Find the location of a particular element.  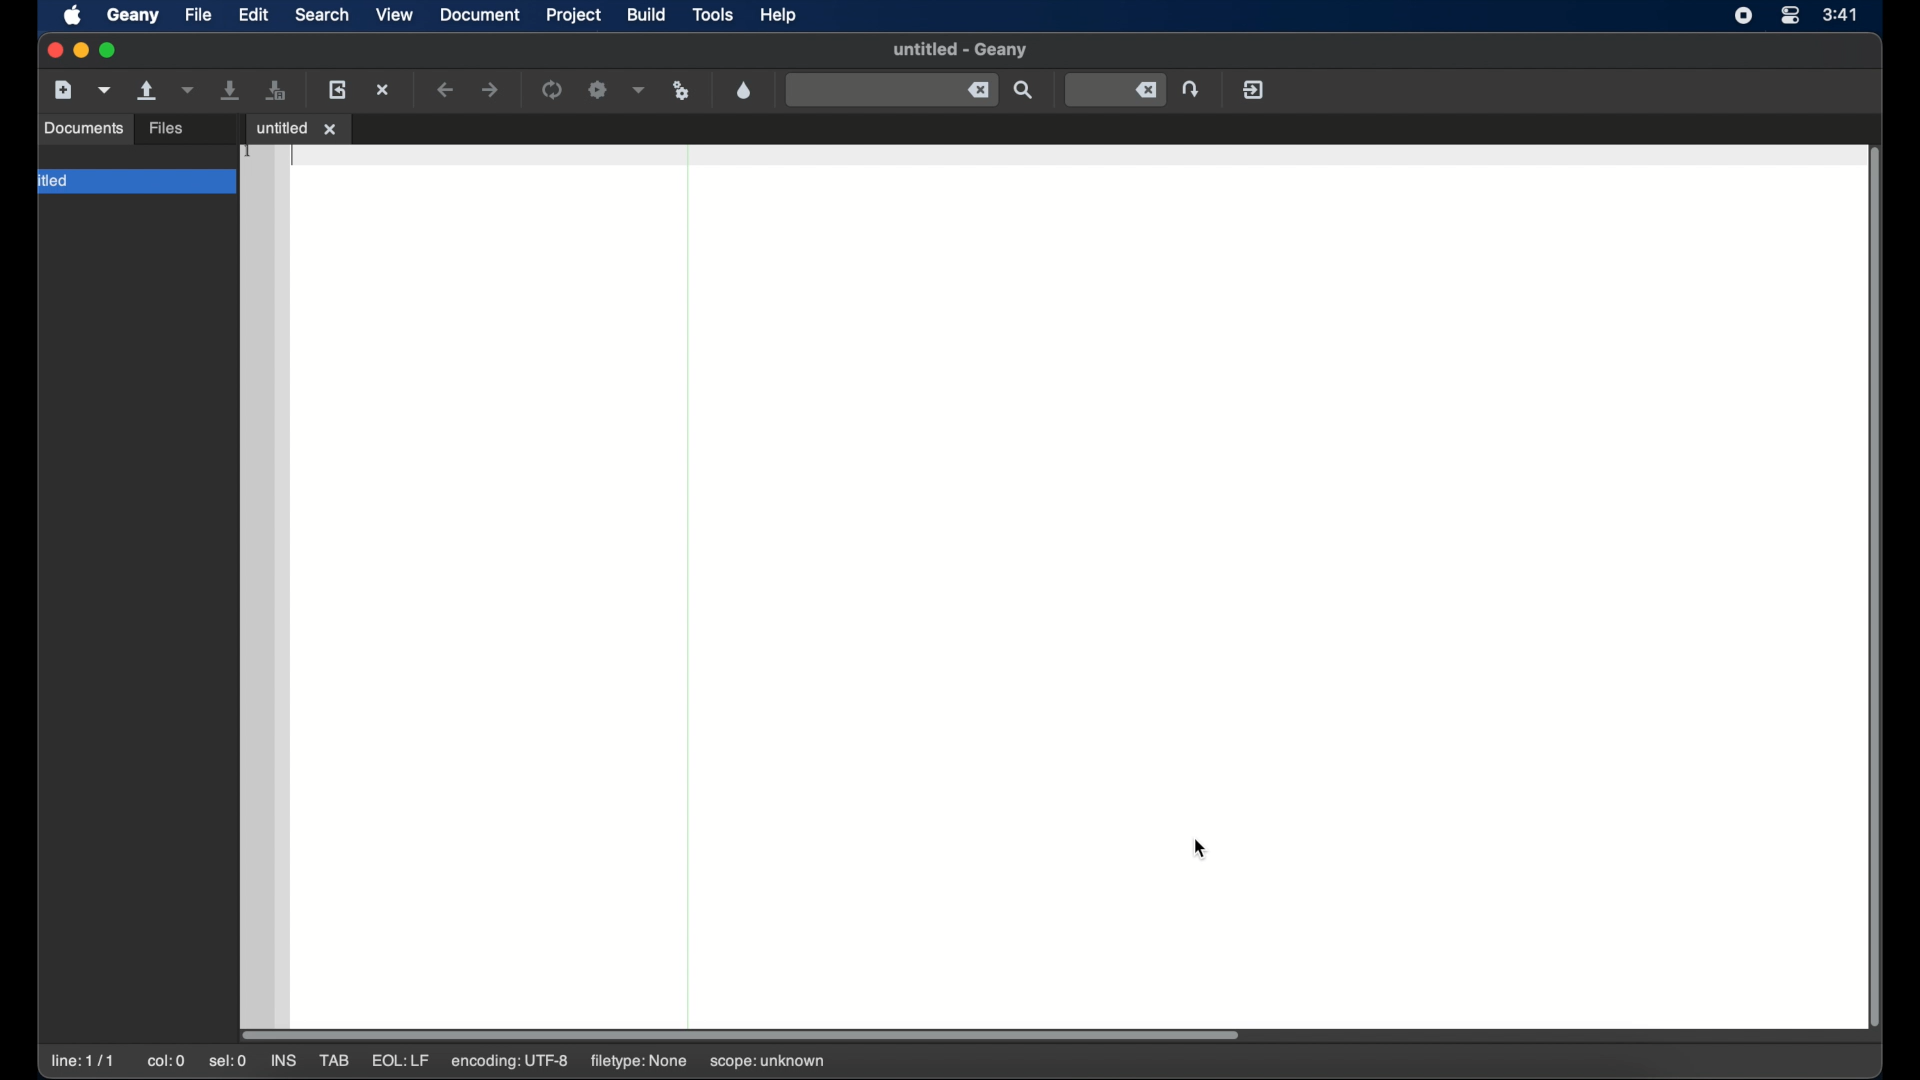

divider is located at coordinates (689, 577).